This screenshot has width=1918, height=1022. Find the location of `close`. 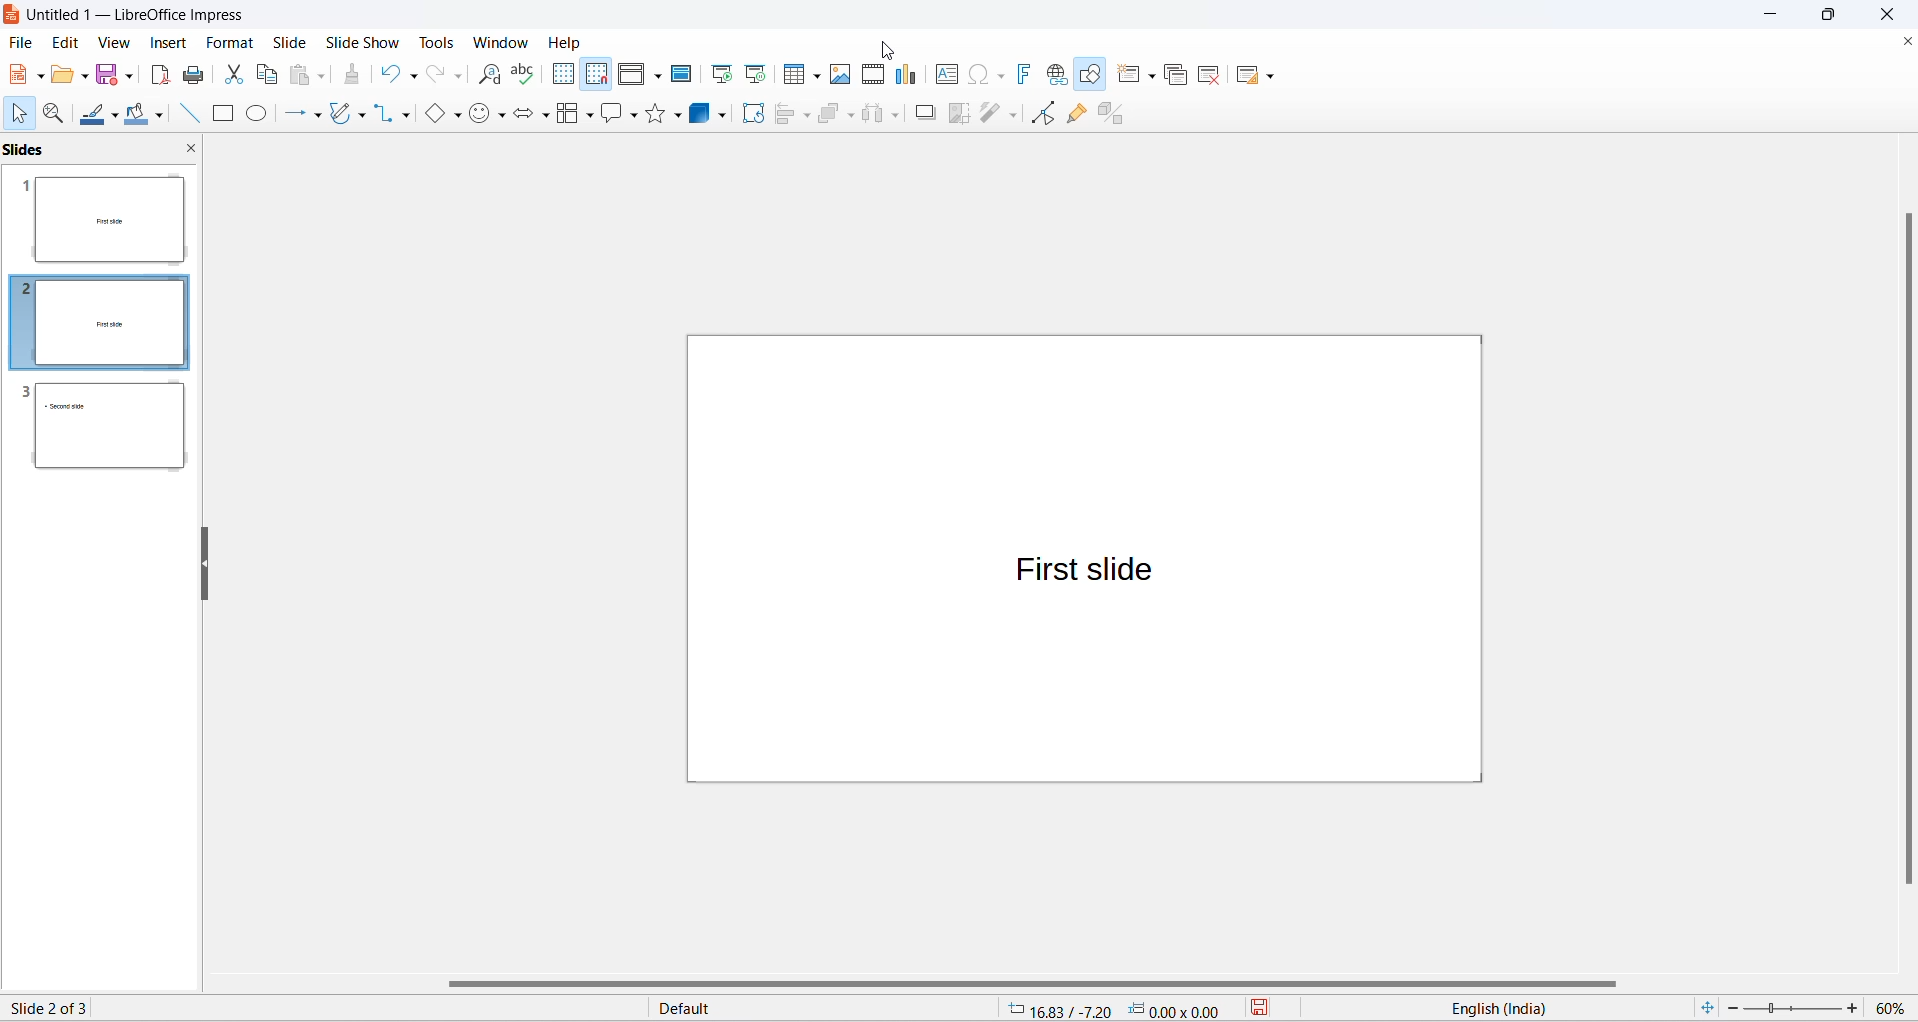

close is located at coordinates (1889, 15).